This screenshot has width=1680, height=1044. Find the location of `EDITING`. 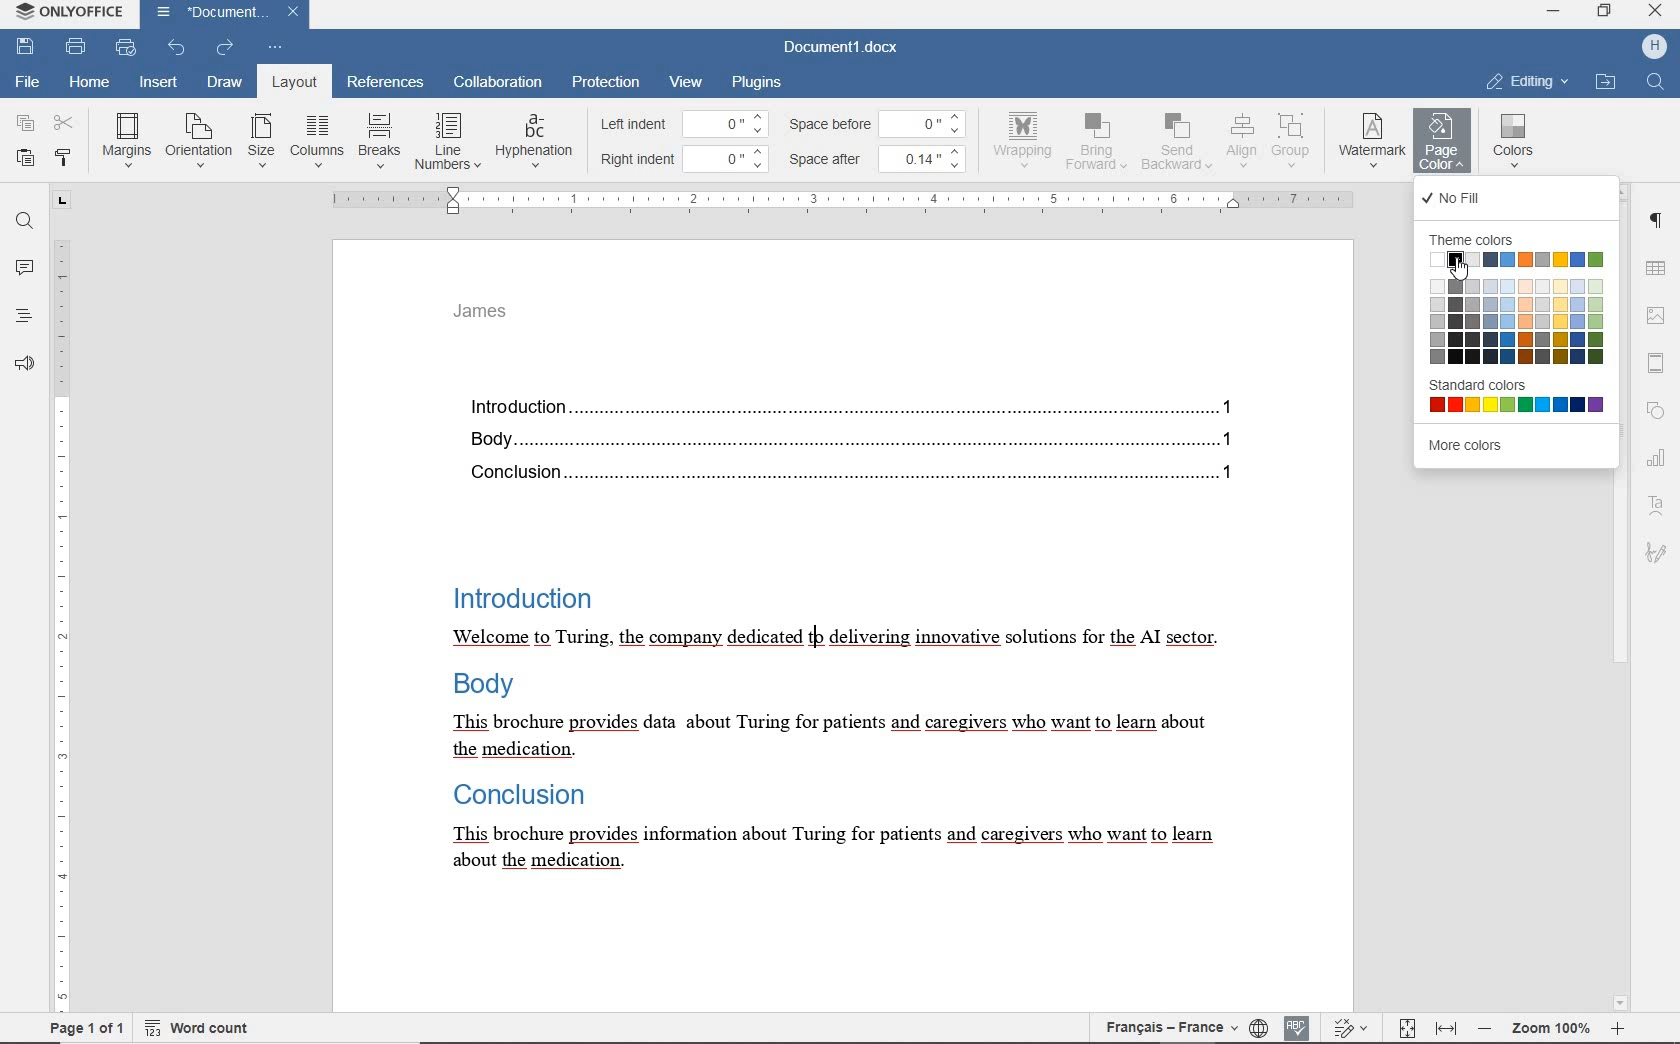

EDITING is located at coordinates (1529, 82).